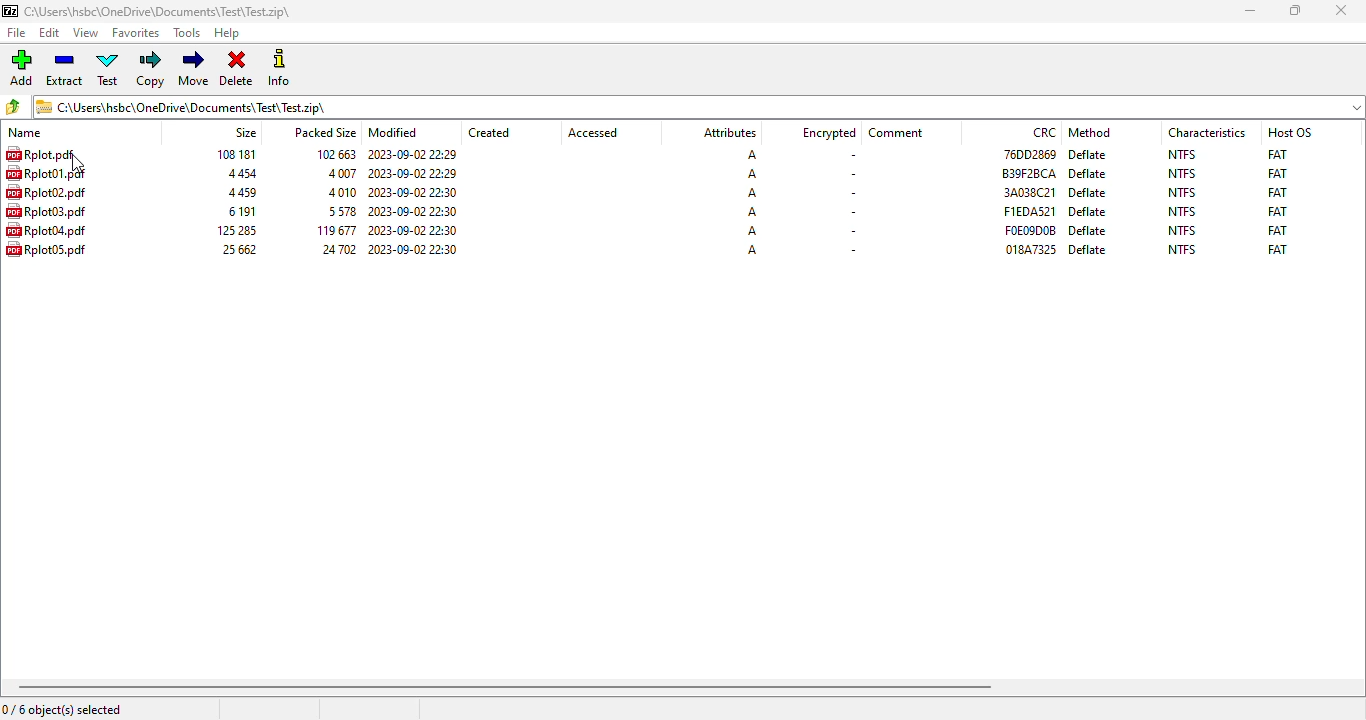 The width and height of the screenshot is (1366, 720). I want to click on deflate, so click(1088, 249).